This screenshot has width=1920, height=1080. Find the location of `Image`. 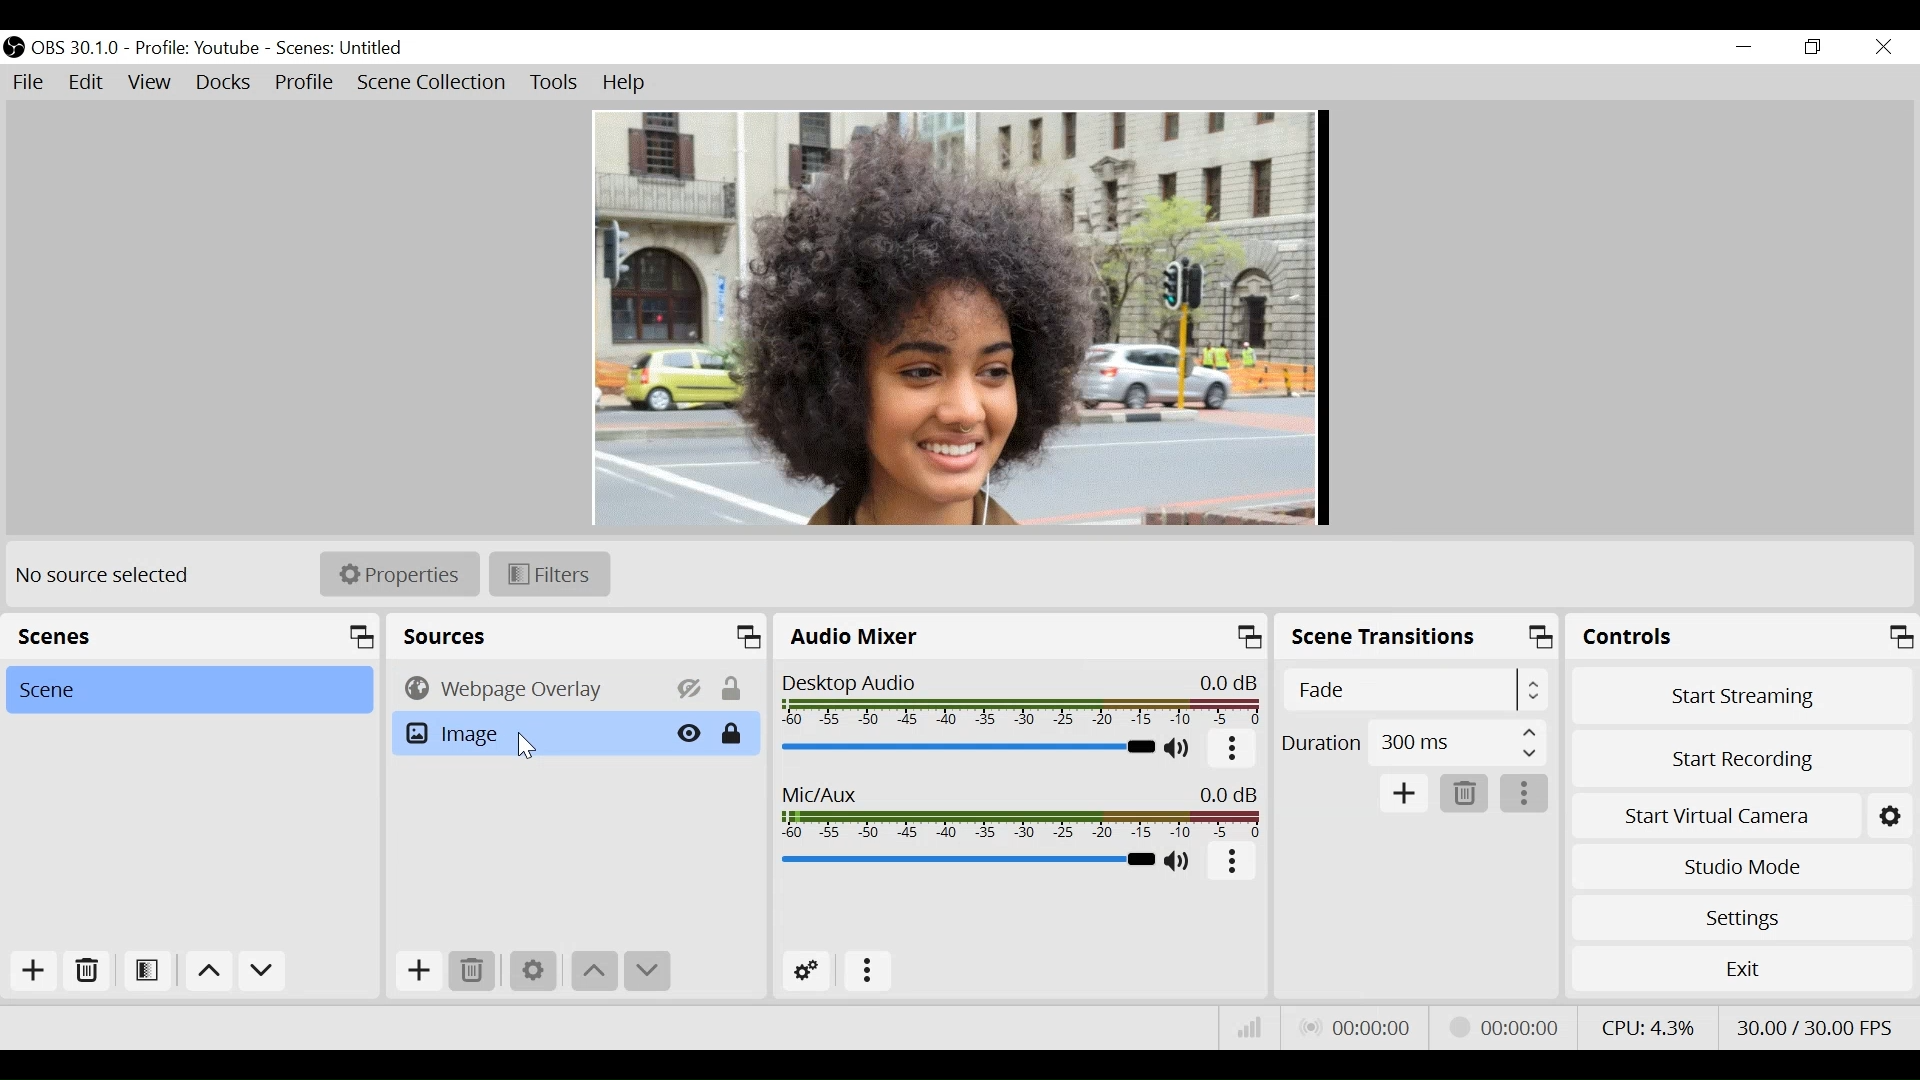

Image is located at coordinates (525, 733).